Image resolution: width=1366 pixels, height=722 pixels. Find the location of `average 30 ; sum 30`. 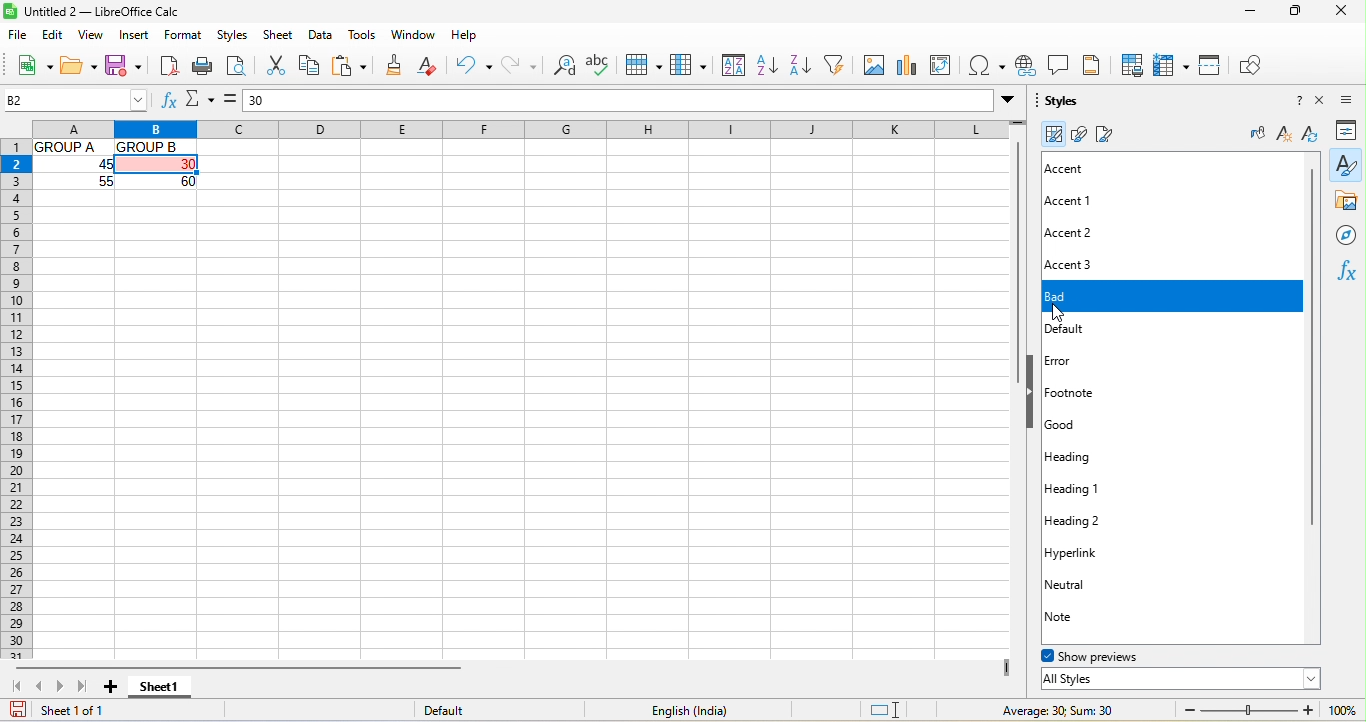

average 30 ; sum 30 is located at coordinates (1049, 710).